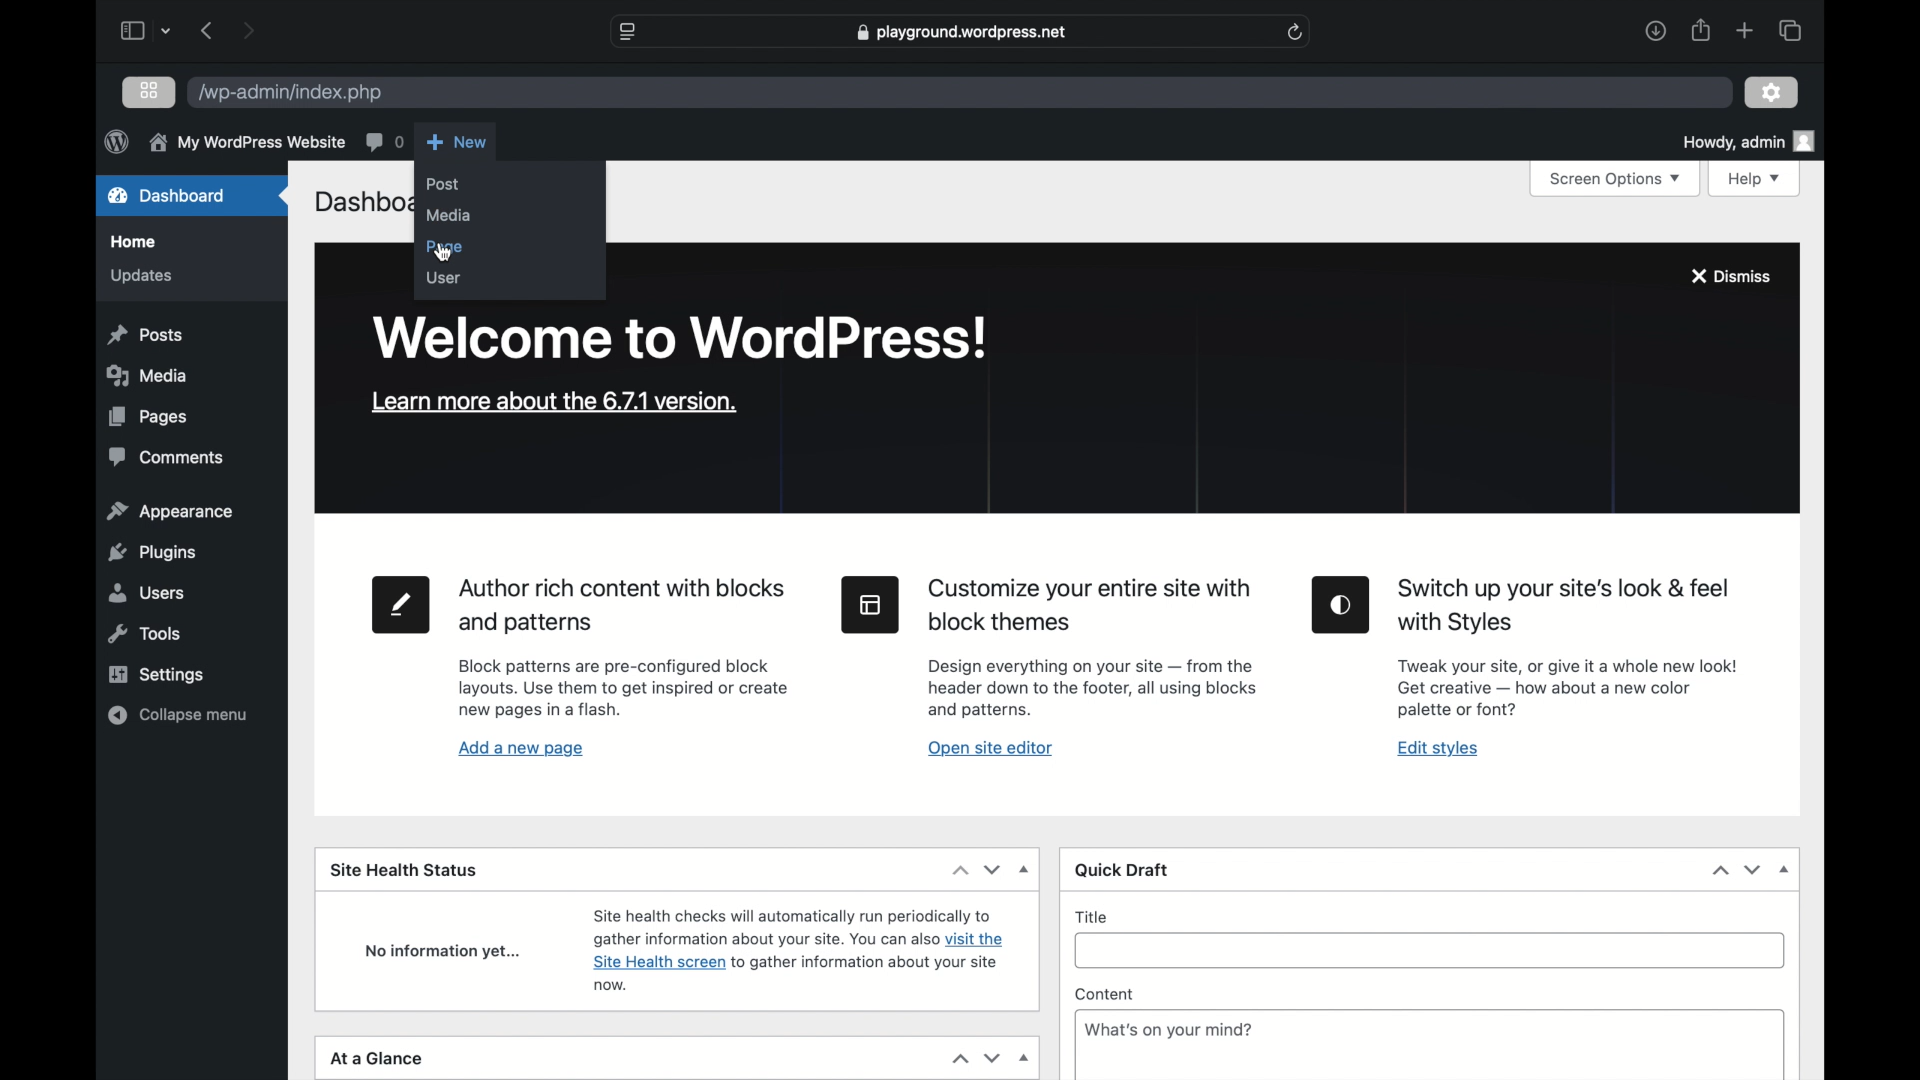  Describe the element at coordinates (449, 215) in the screenshot. I see `media` at that location.